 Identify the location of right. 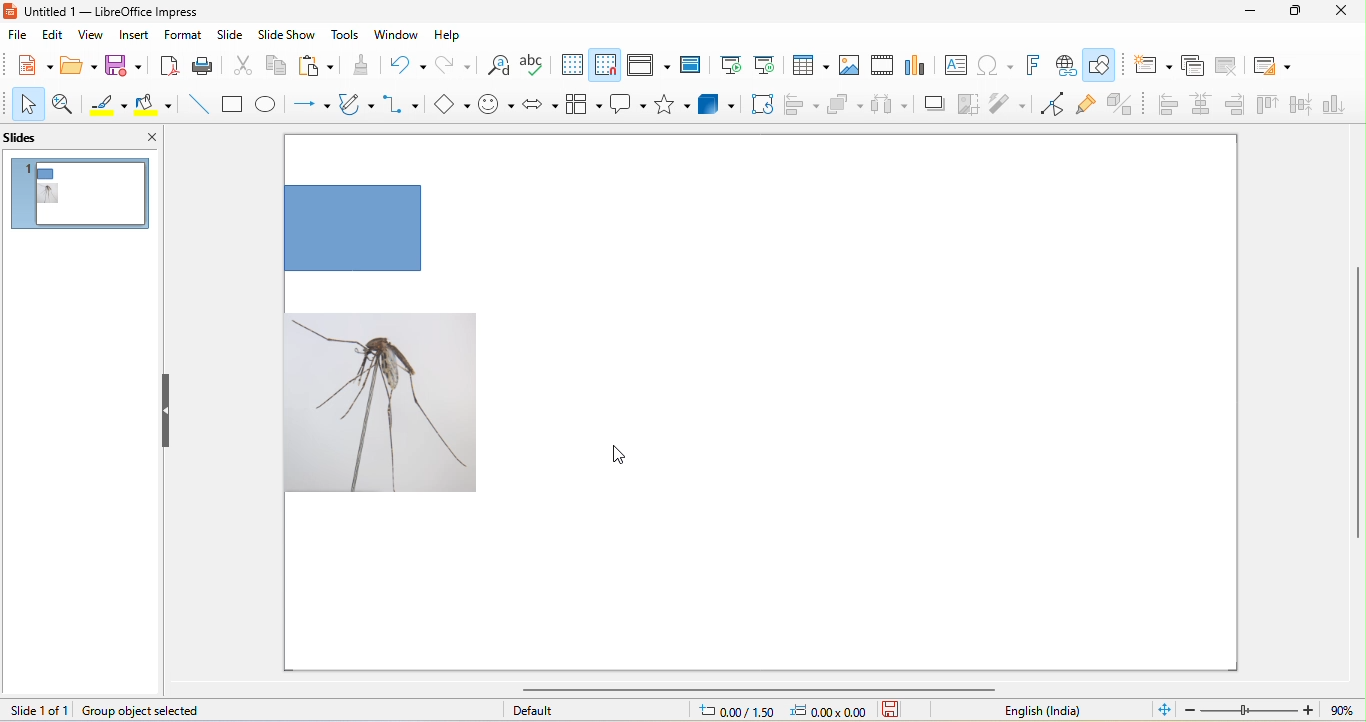
(1234, 106).